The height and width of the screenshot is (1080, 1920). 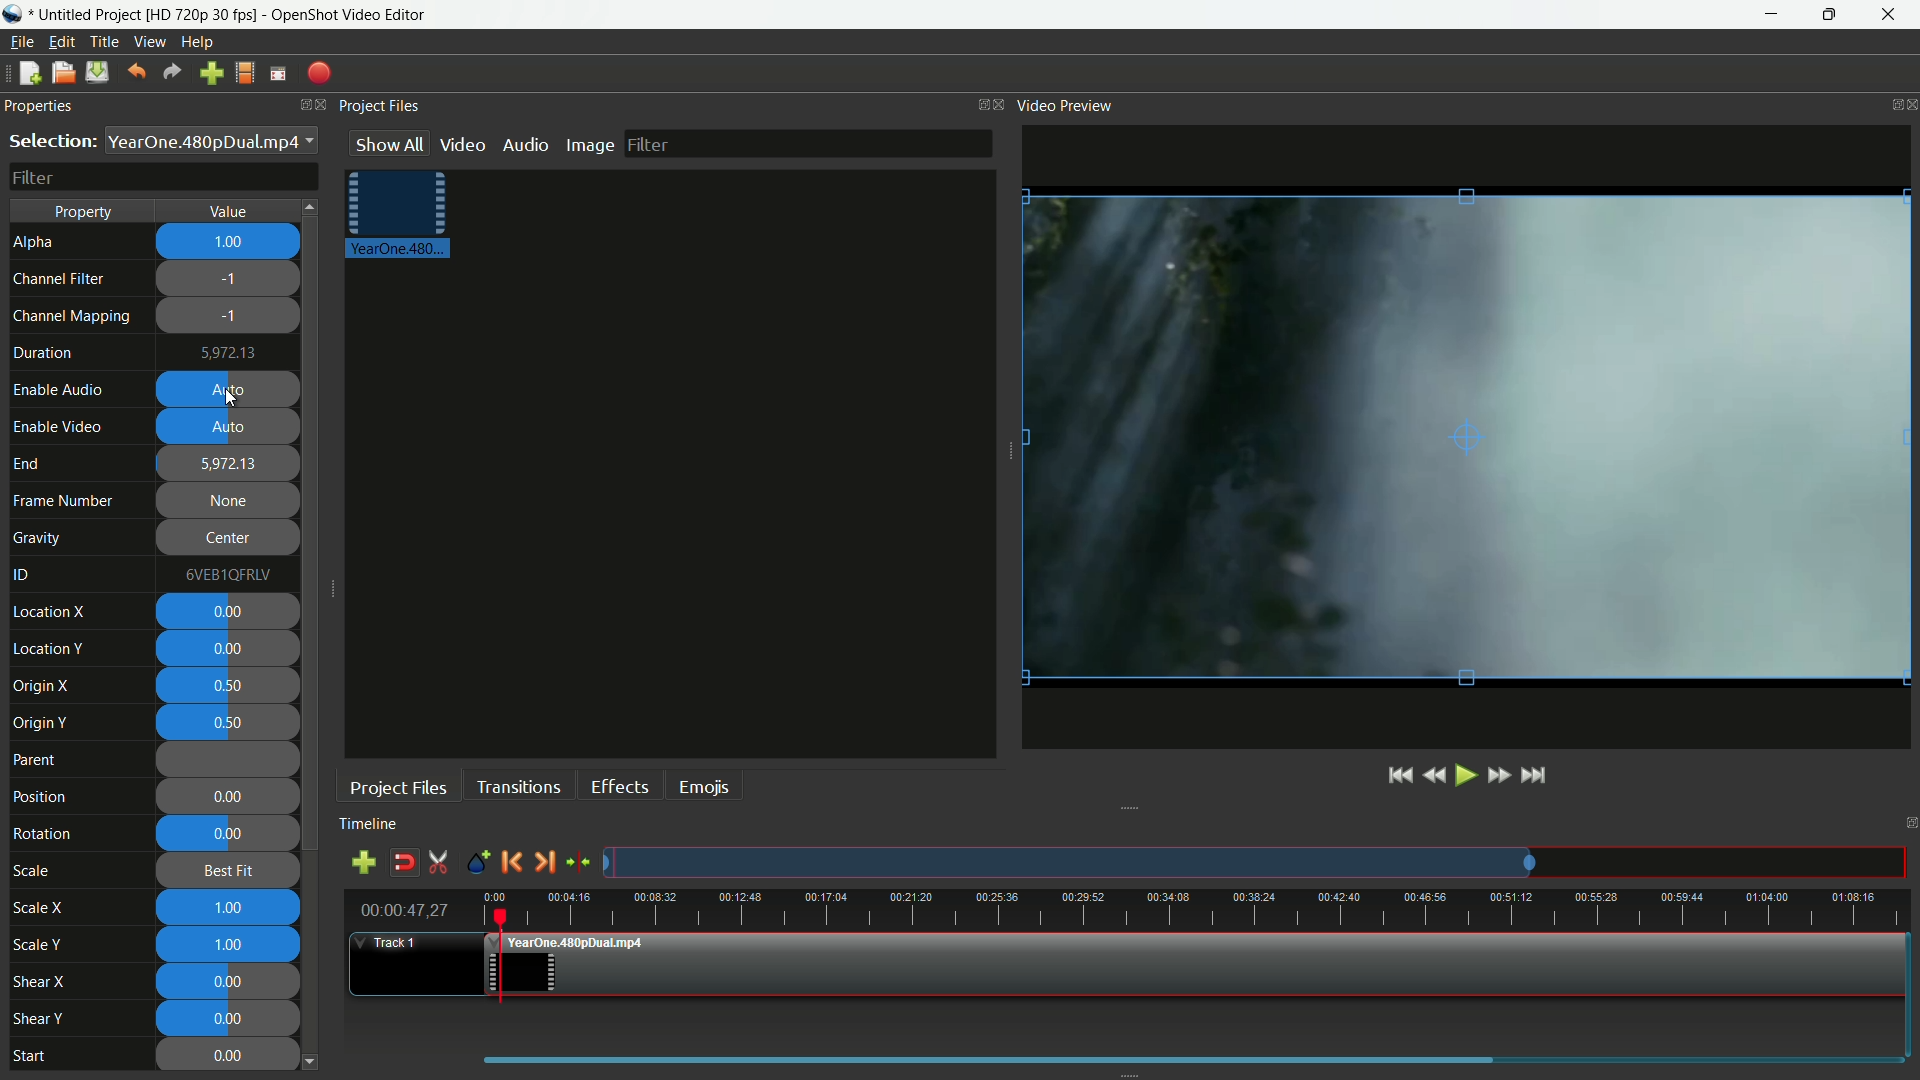 I want to click on 0.50, so click(x=232, y=684).